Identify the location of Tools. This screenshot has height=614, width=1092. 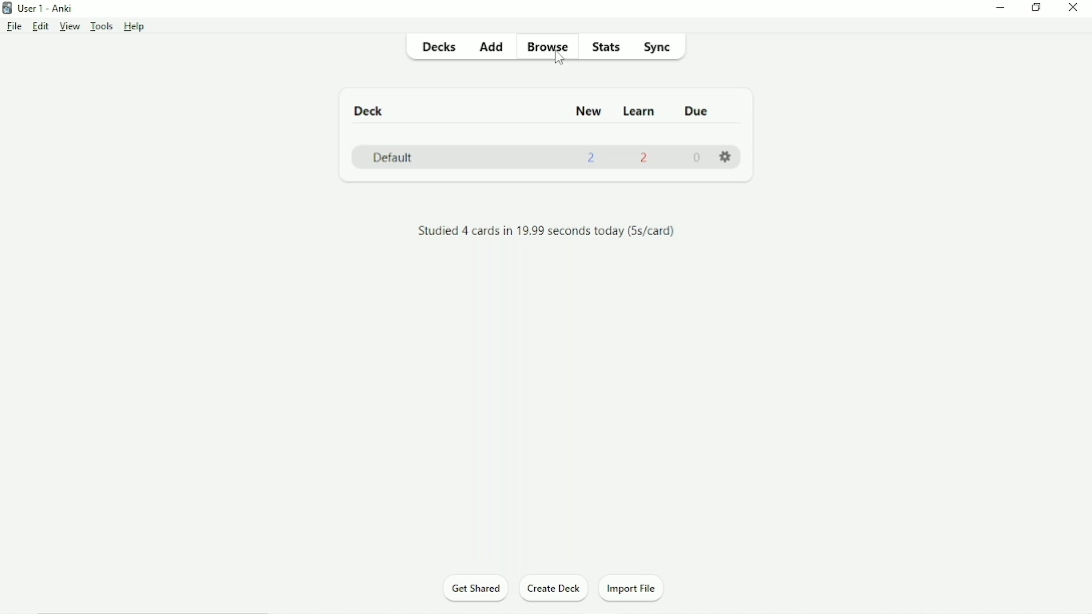
(103, 27).